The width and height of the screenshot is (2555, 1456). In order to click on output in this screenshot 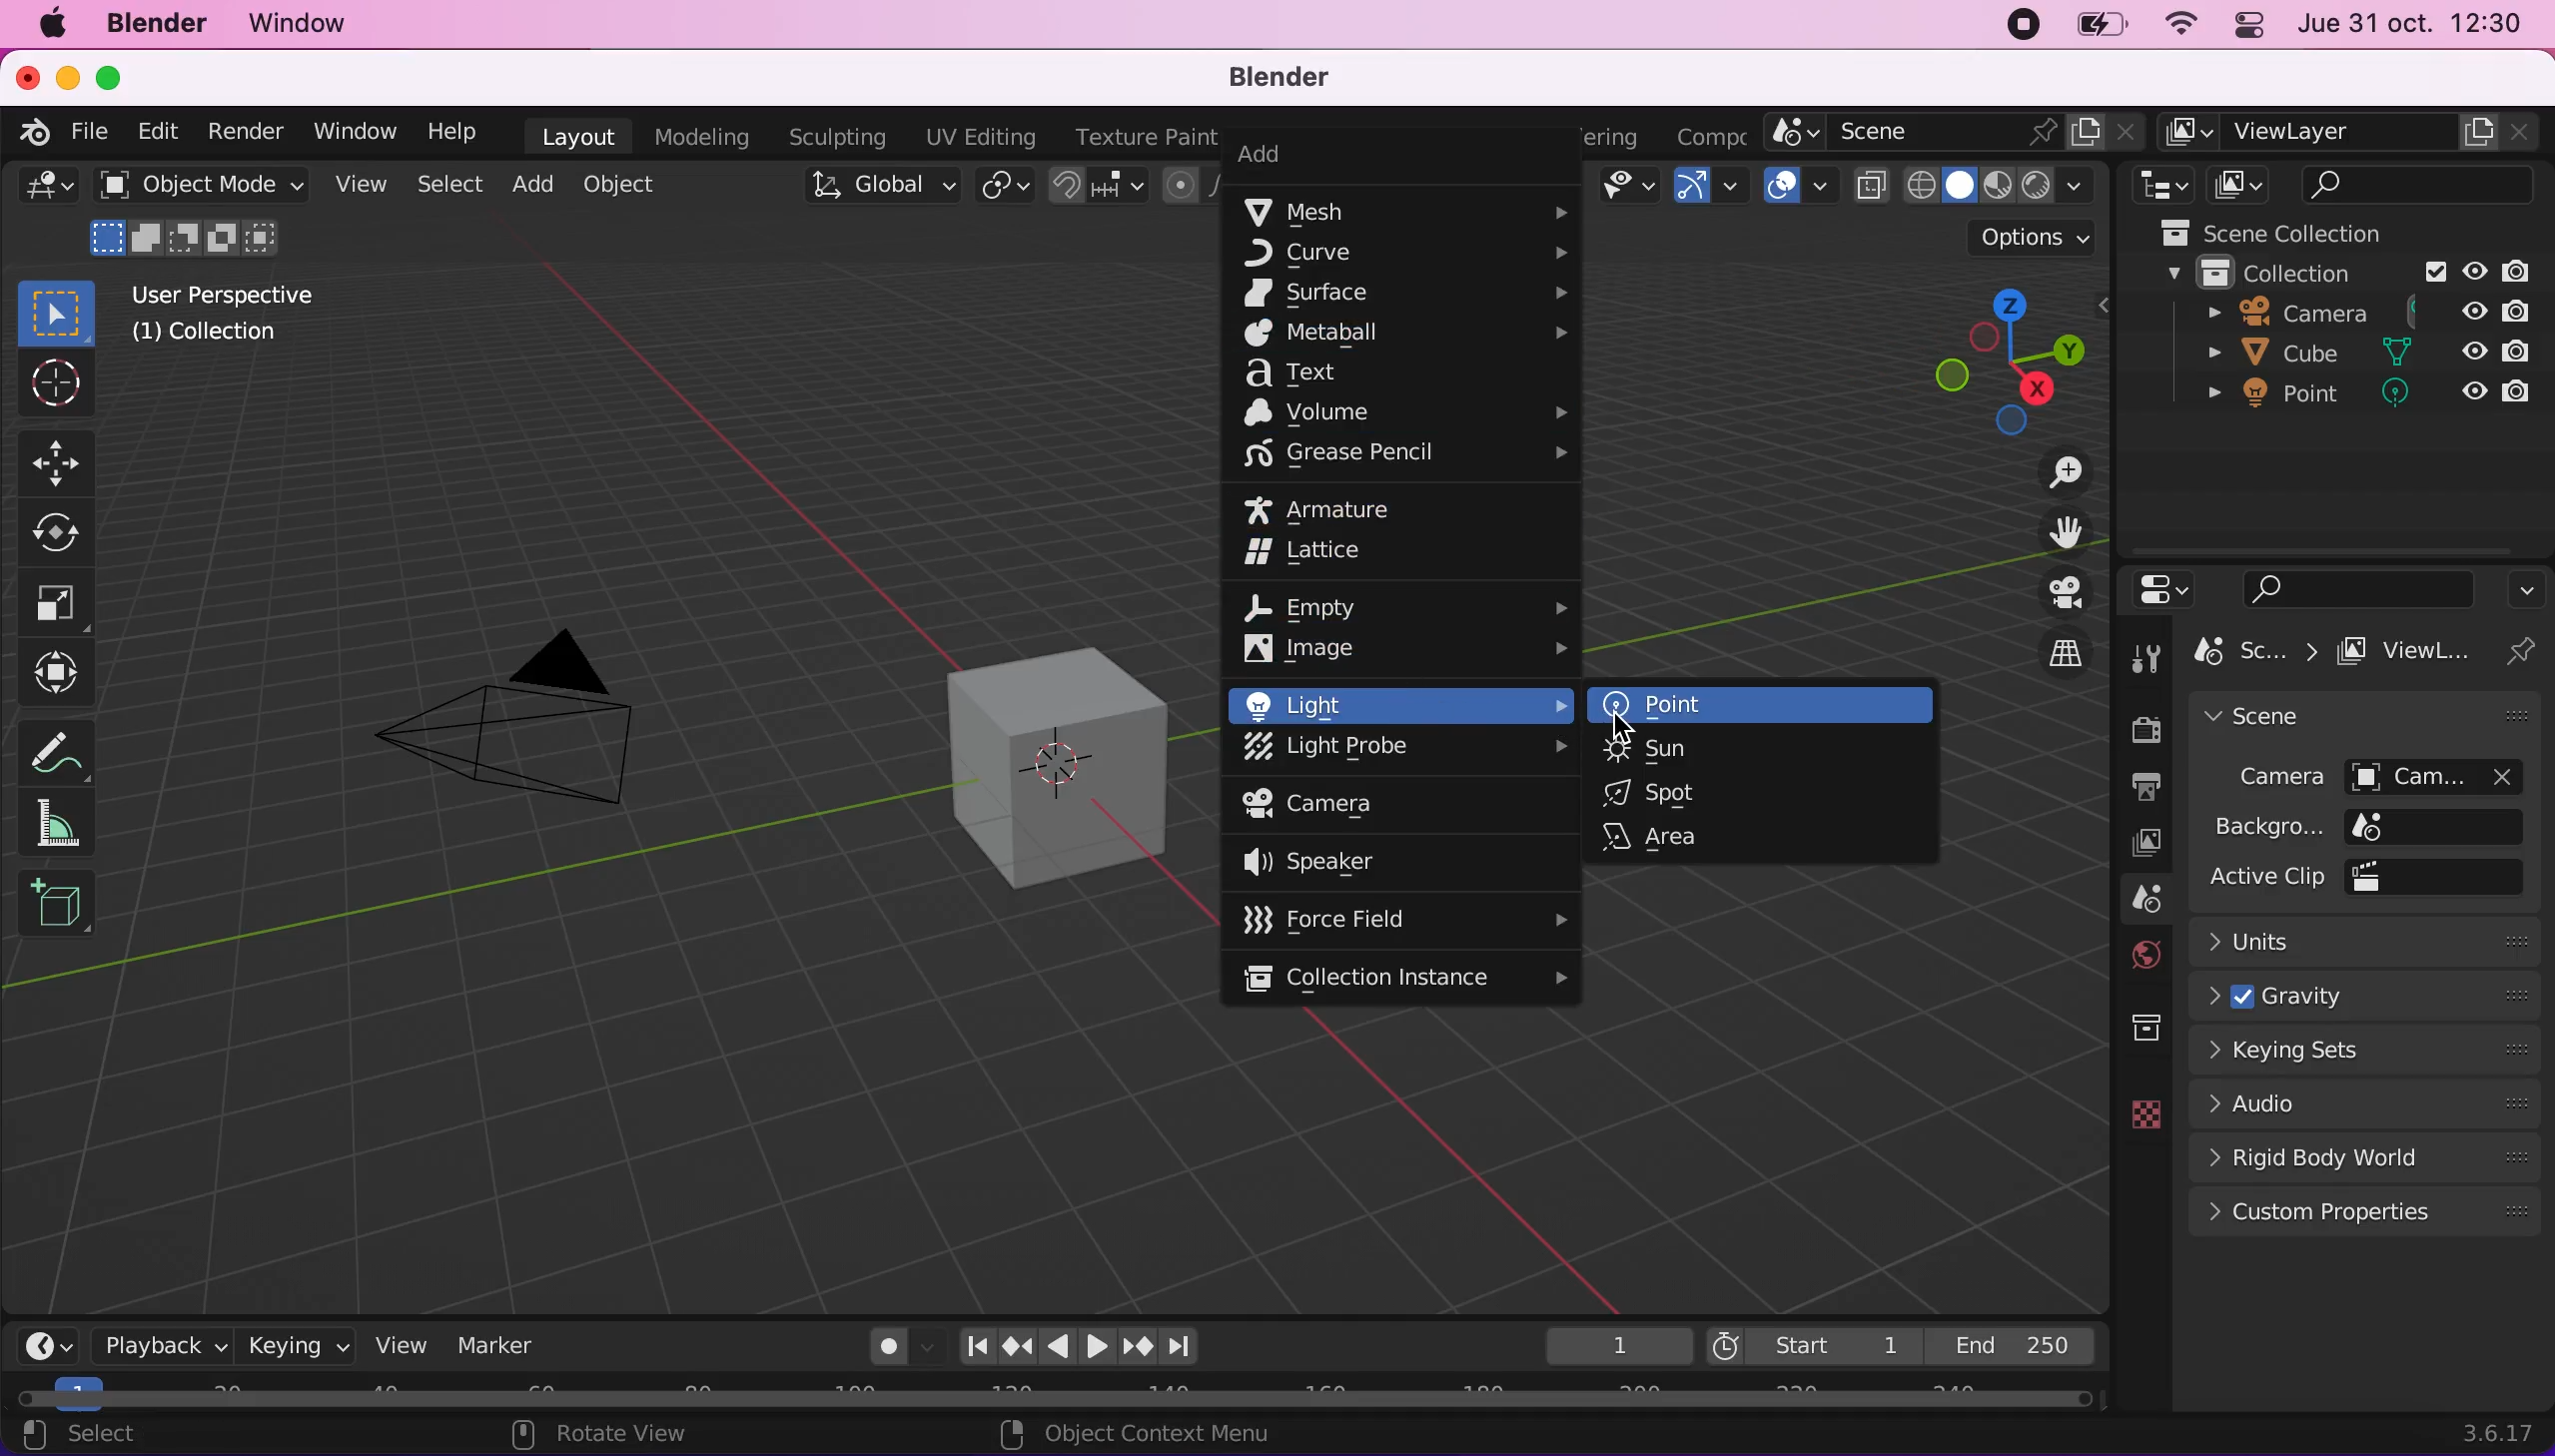, I will do `click(2142, 785)`.